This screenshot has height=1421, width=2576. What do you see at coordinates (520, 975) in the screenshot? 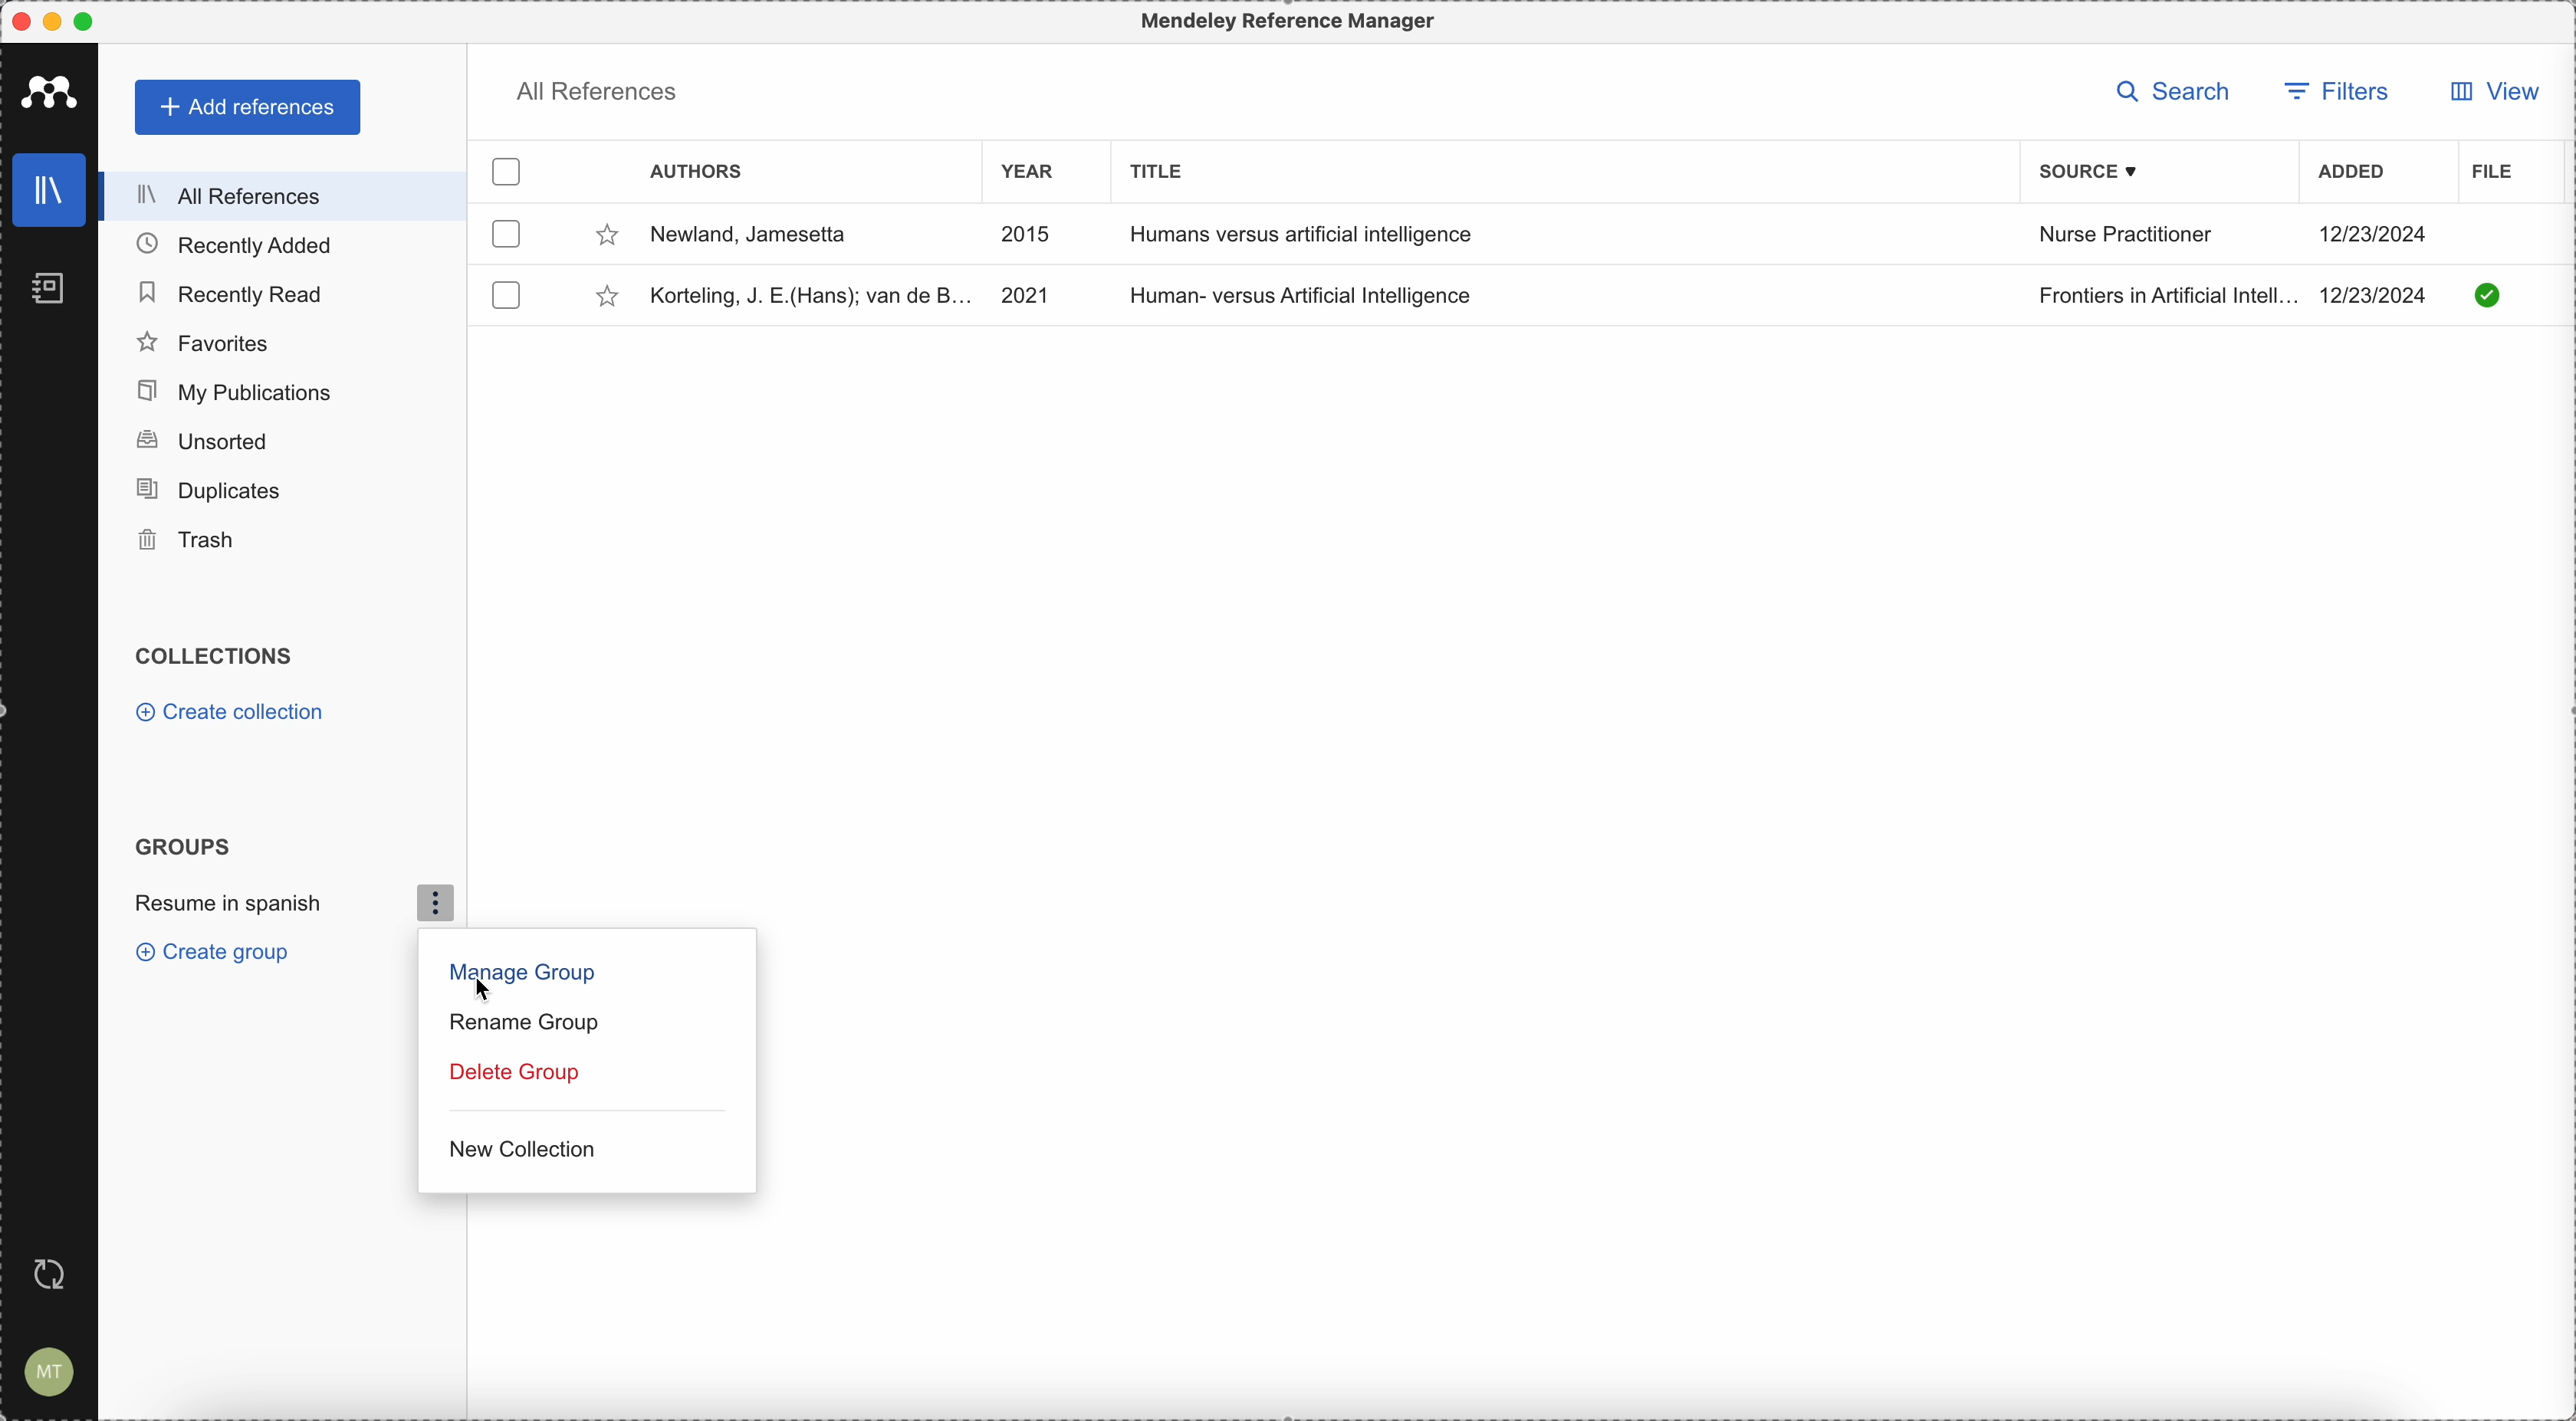
I see `click on manage group` at bounding box center [520, 975].